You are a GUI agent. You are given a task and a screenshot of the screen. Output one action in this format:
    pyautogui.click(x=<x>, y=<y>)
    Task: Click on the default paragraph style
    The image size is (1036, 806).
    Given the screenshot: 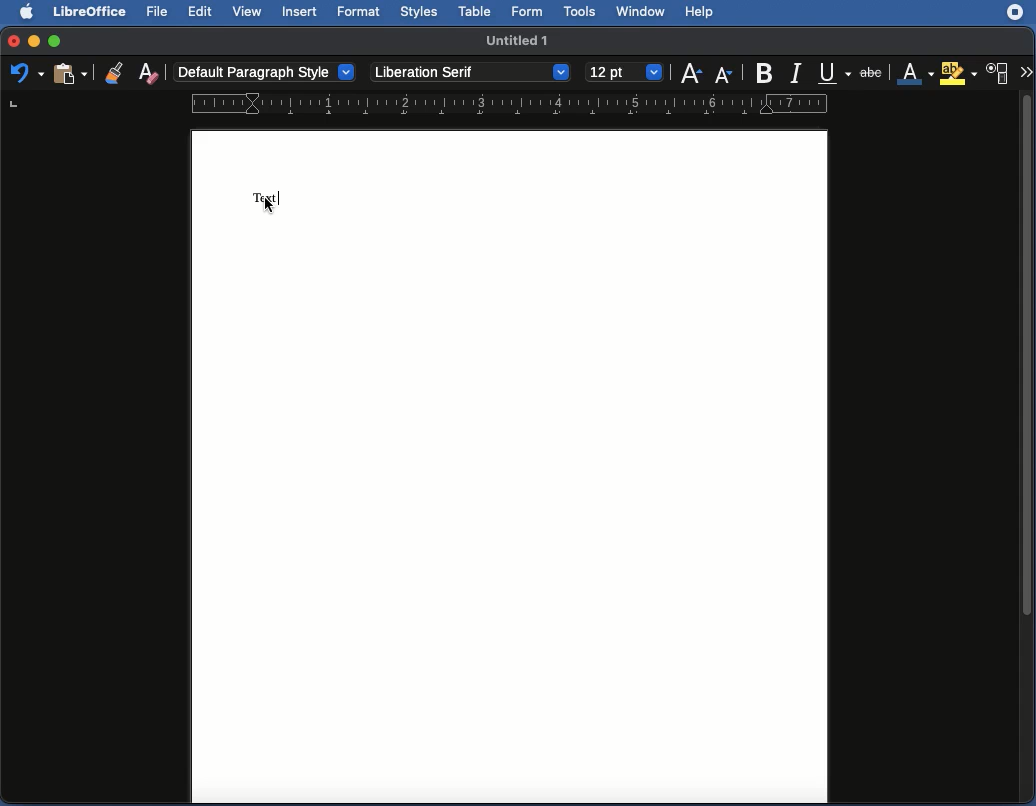 What is the action you would take?
    pyautogui.click(x=267, y=72)
    